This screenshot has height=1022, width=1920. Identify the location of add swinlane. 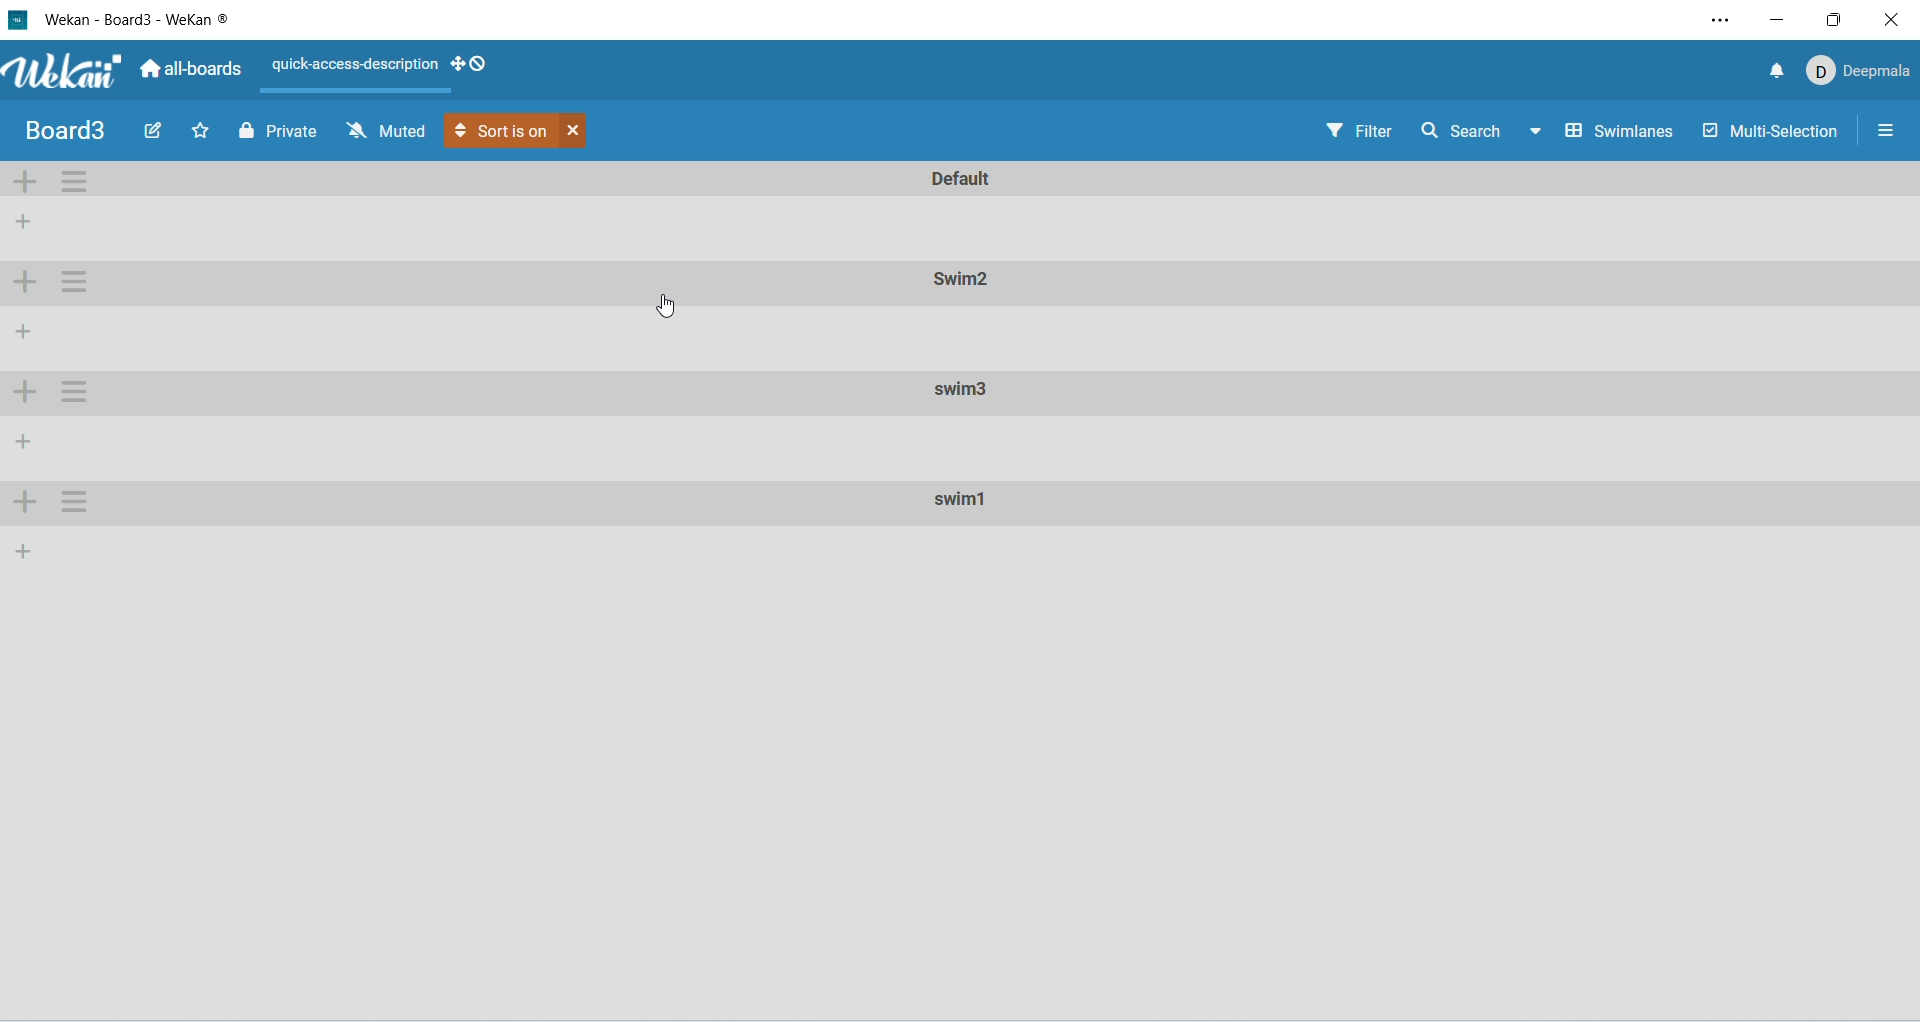
(20, 394).